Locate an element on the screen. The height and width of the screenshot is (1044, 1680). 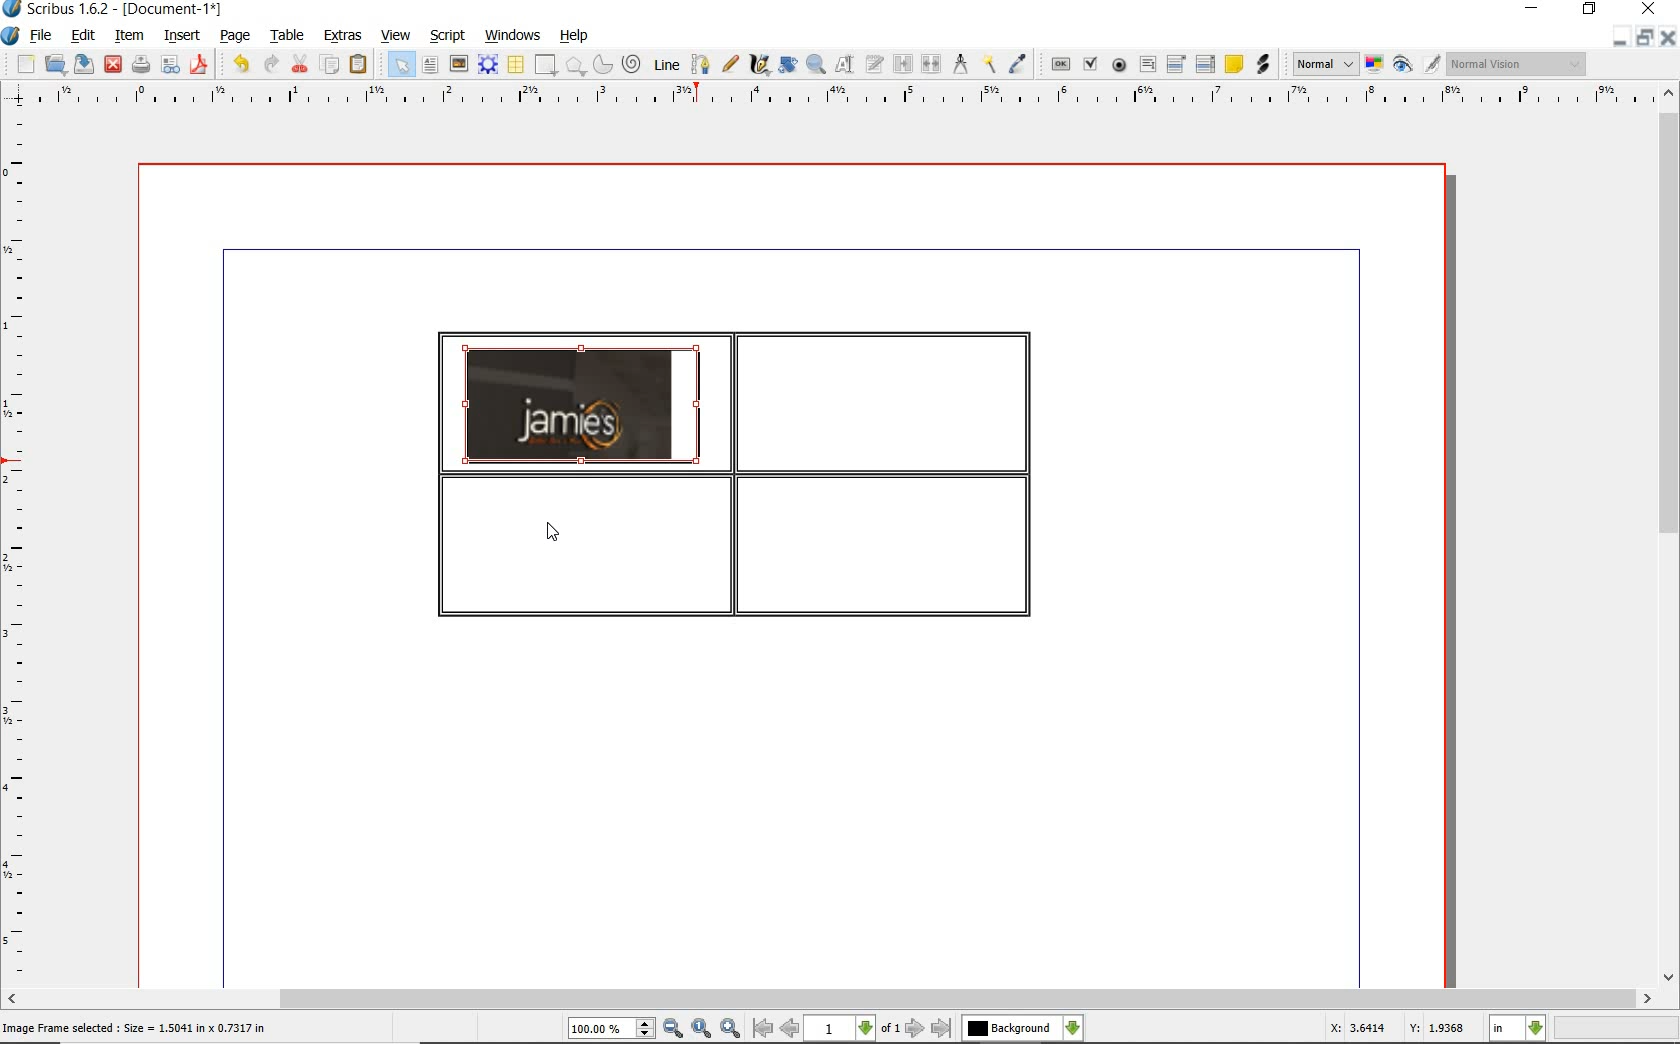
insert is located at coordinates (180, 37).